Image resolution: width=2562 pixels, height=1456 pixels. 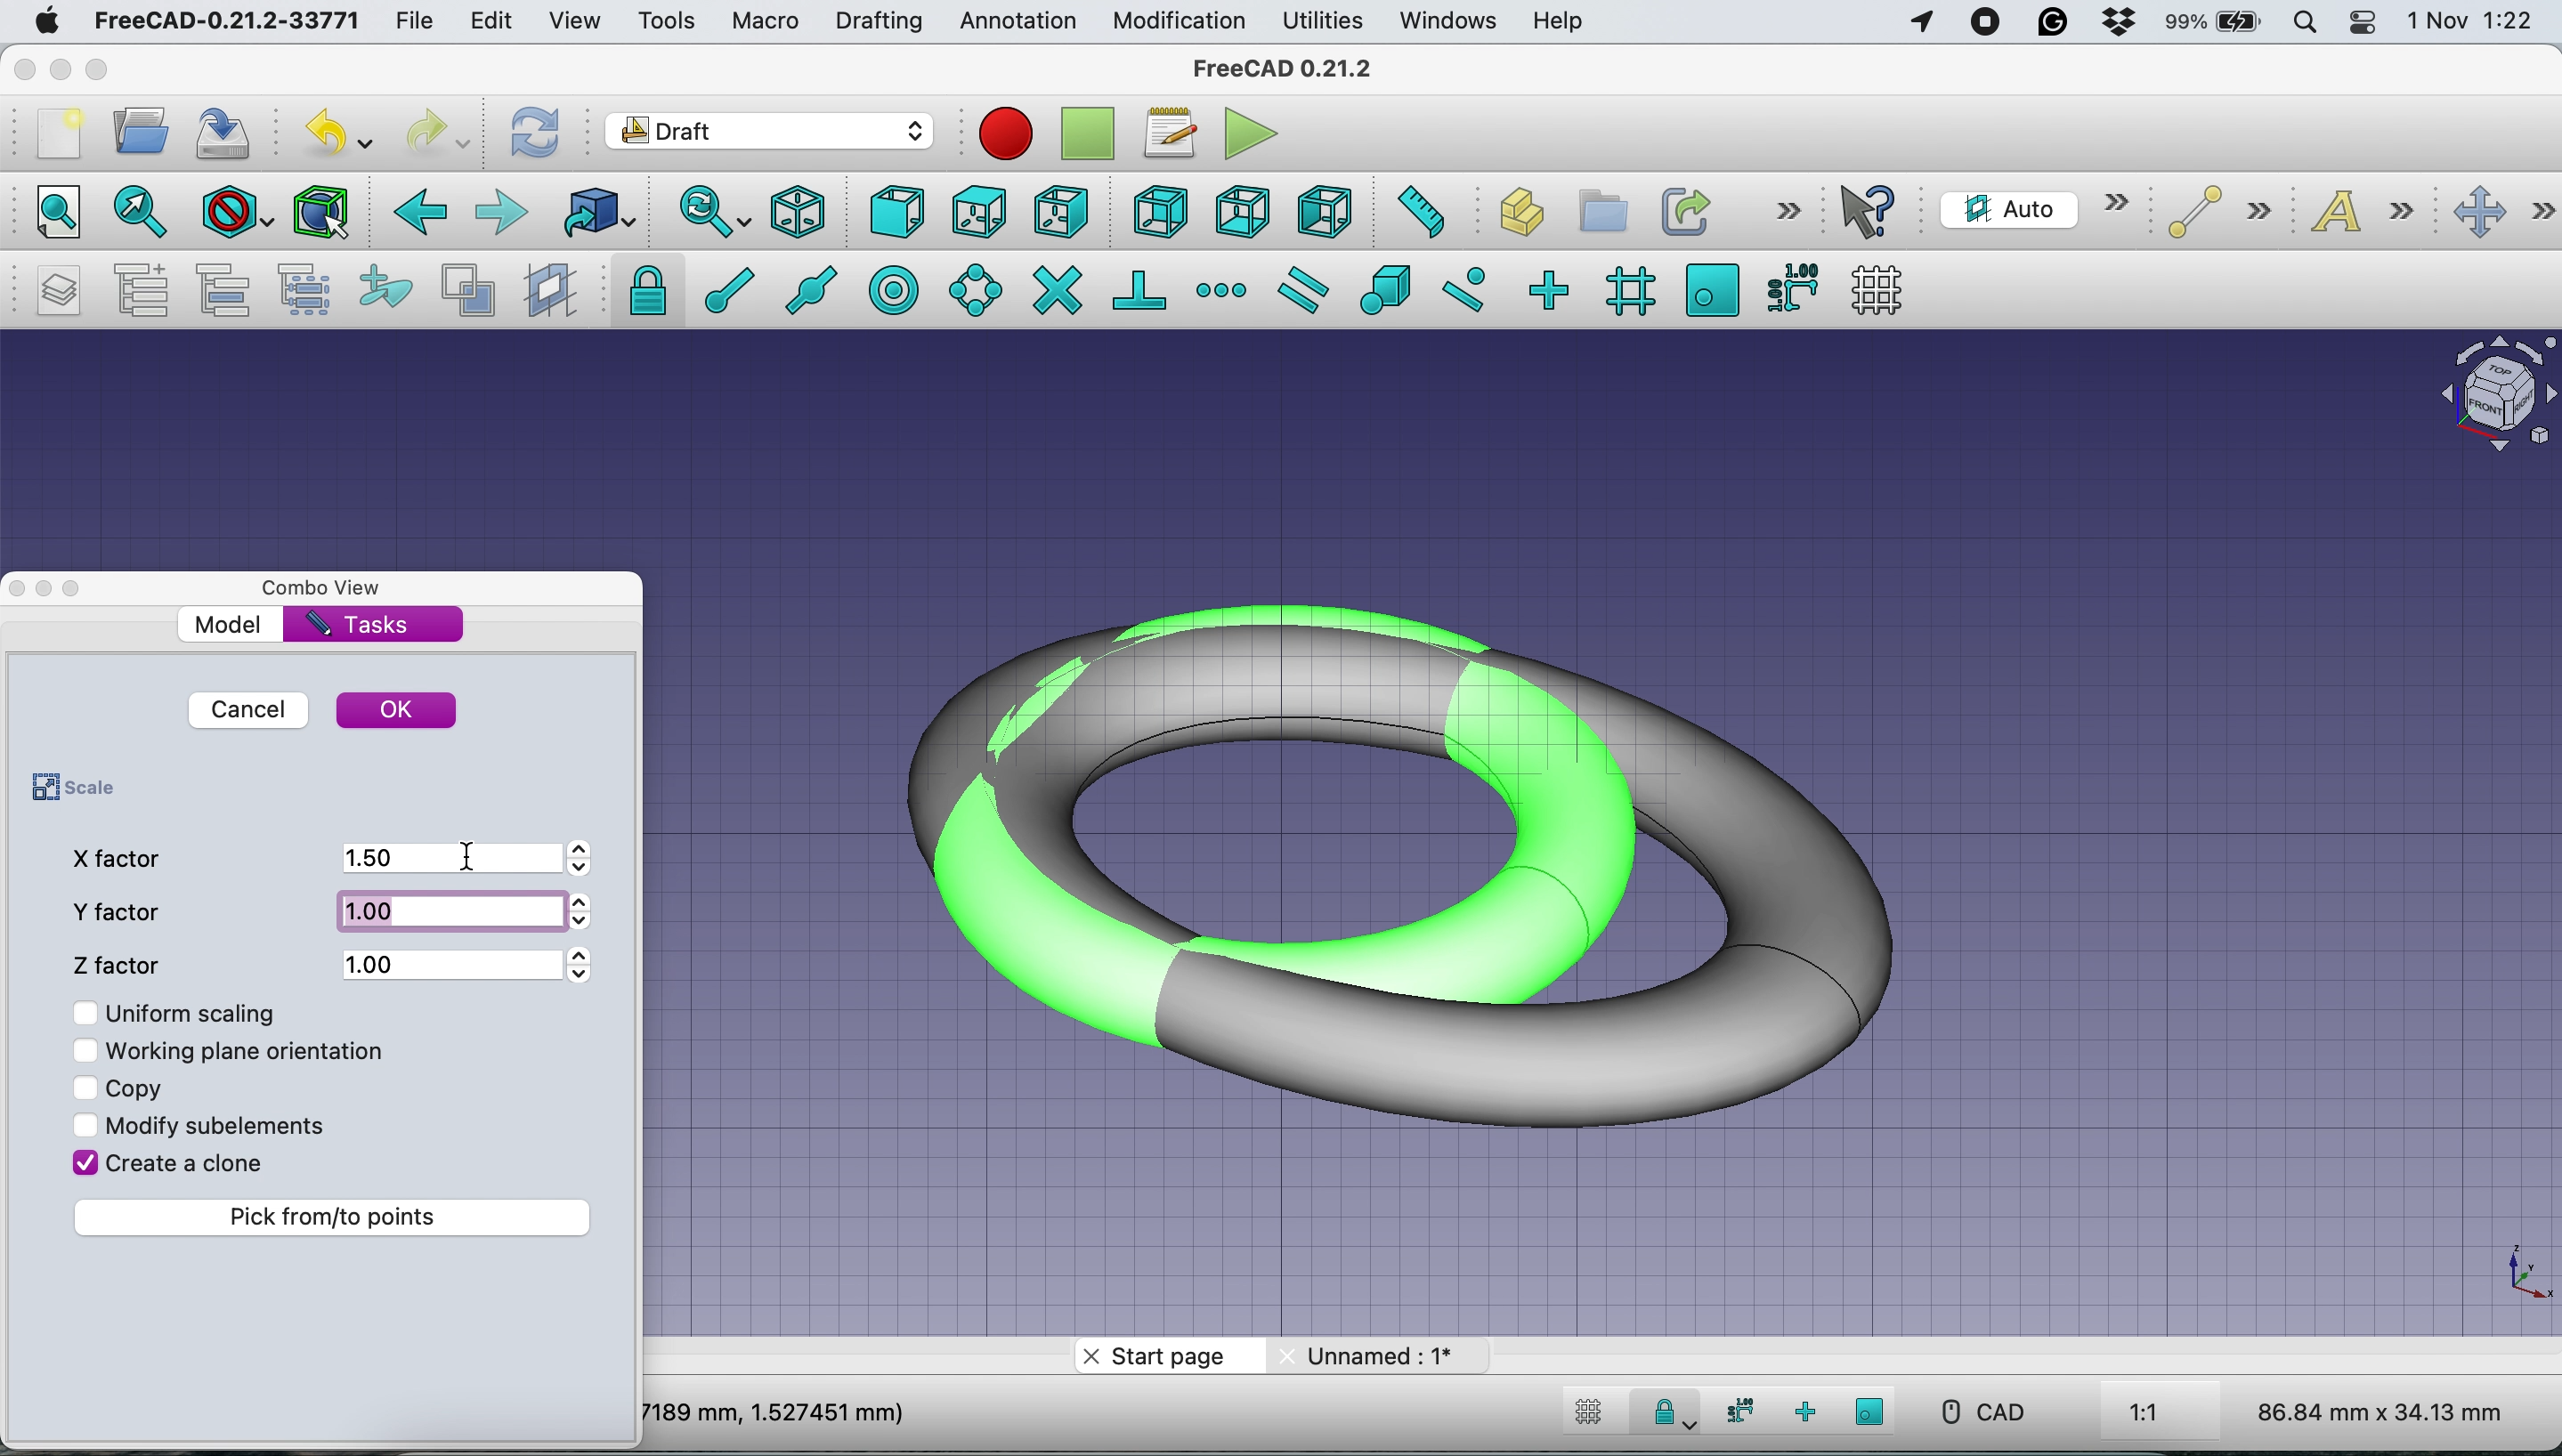 What do you see at coordinates (1157, 214) in the screenshot?
I see `rear` at bounding box center [1157, 214].